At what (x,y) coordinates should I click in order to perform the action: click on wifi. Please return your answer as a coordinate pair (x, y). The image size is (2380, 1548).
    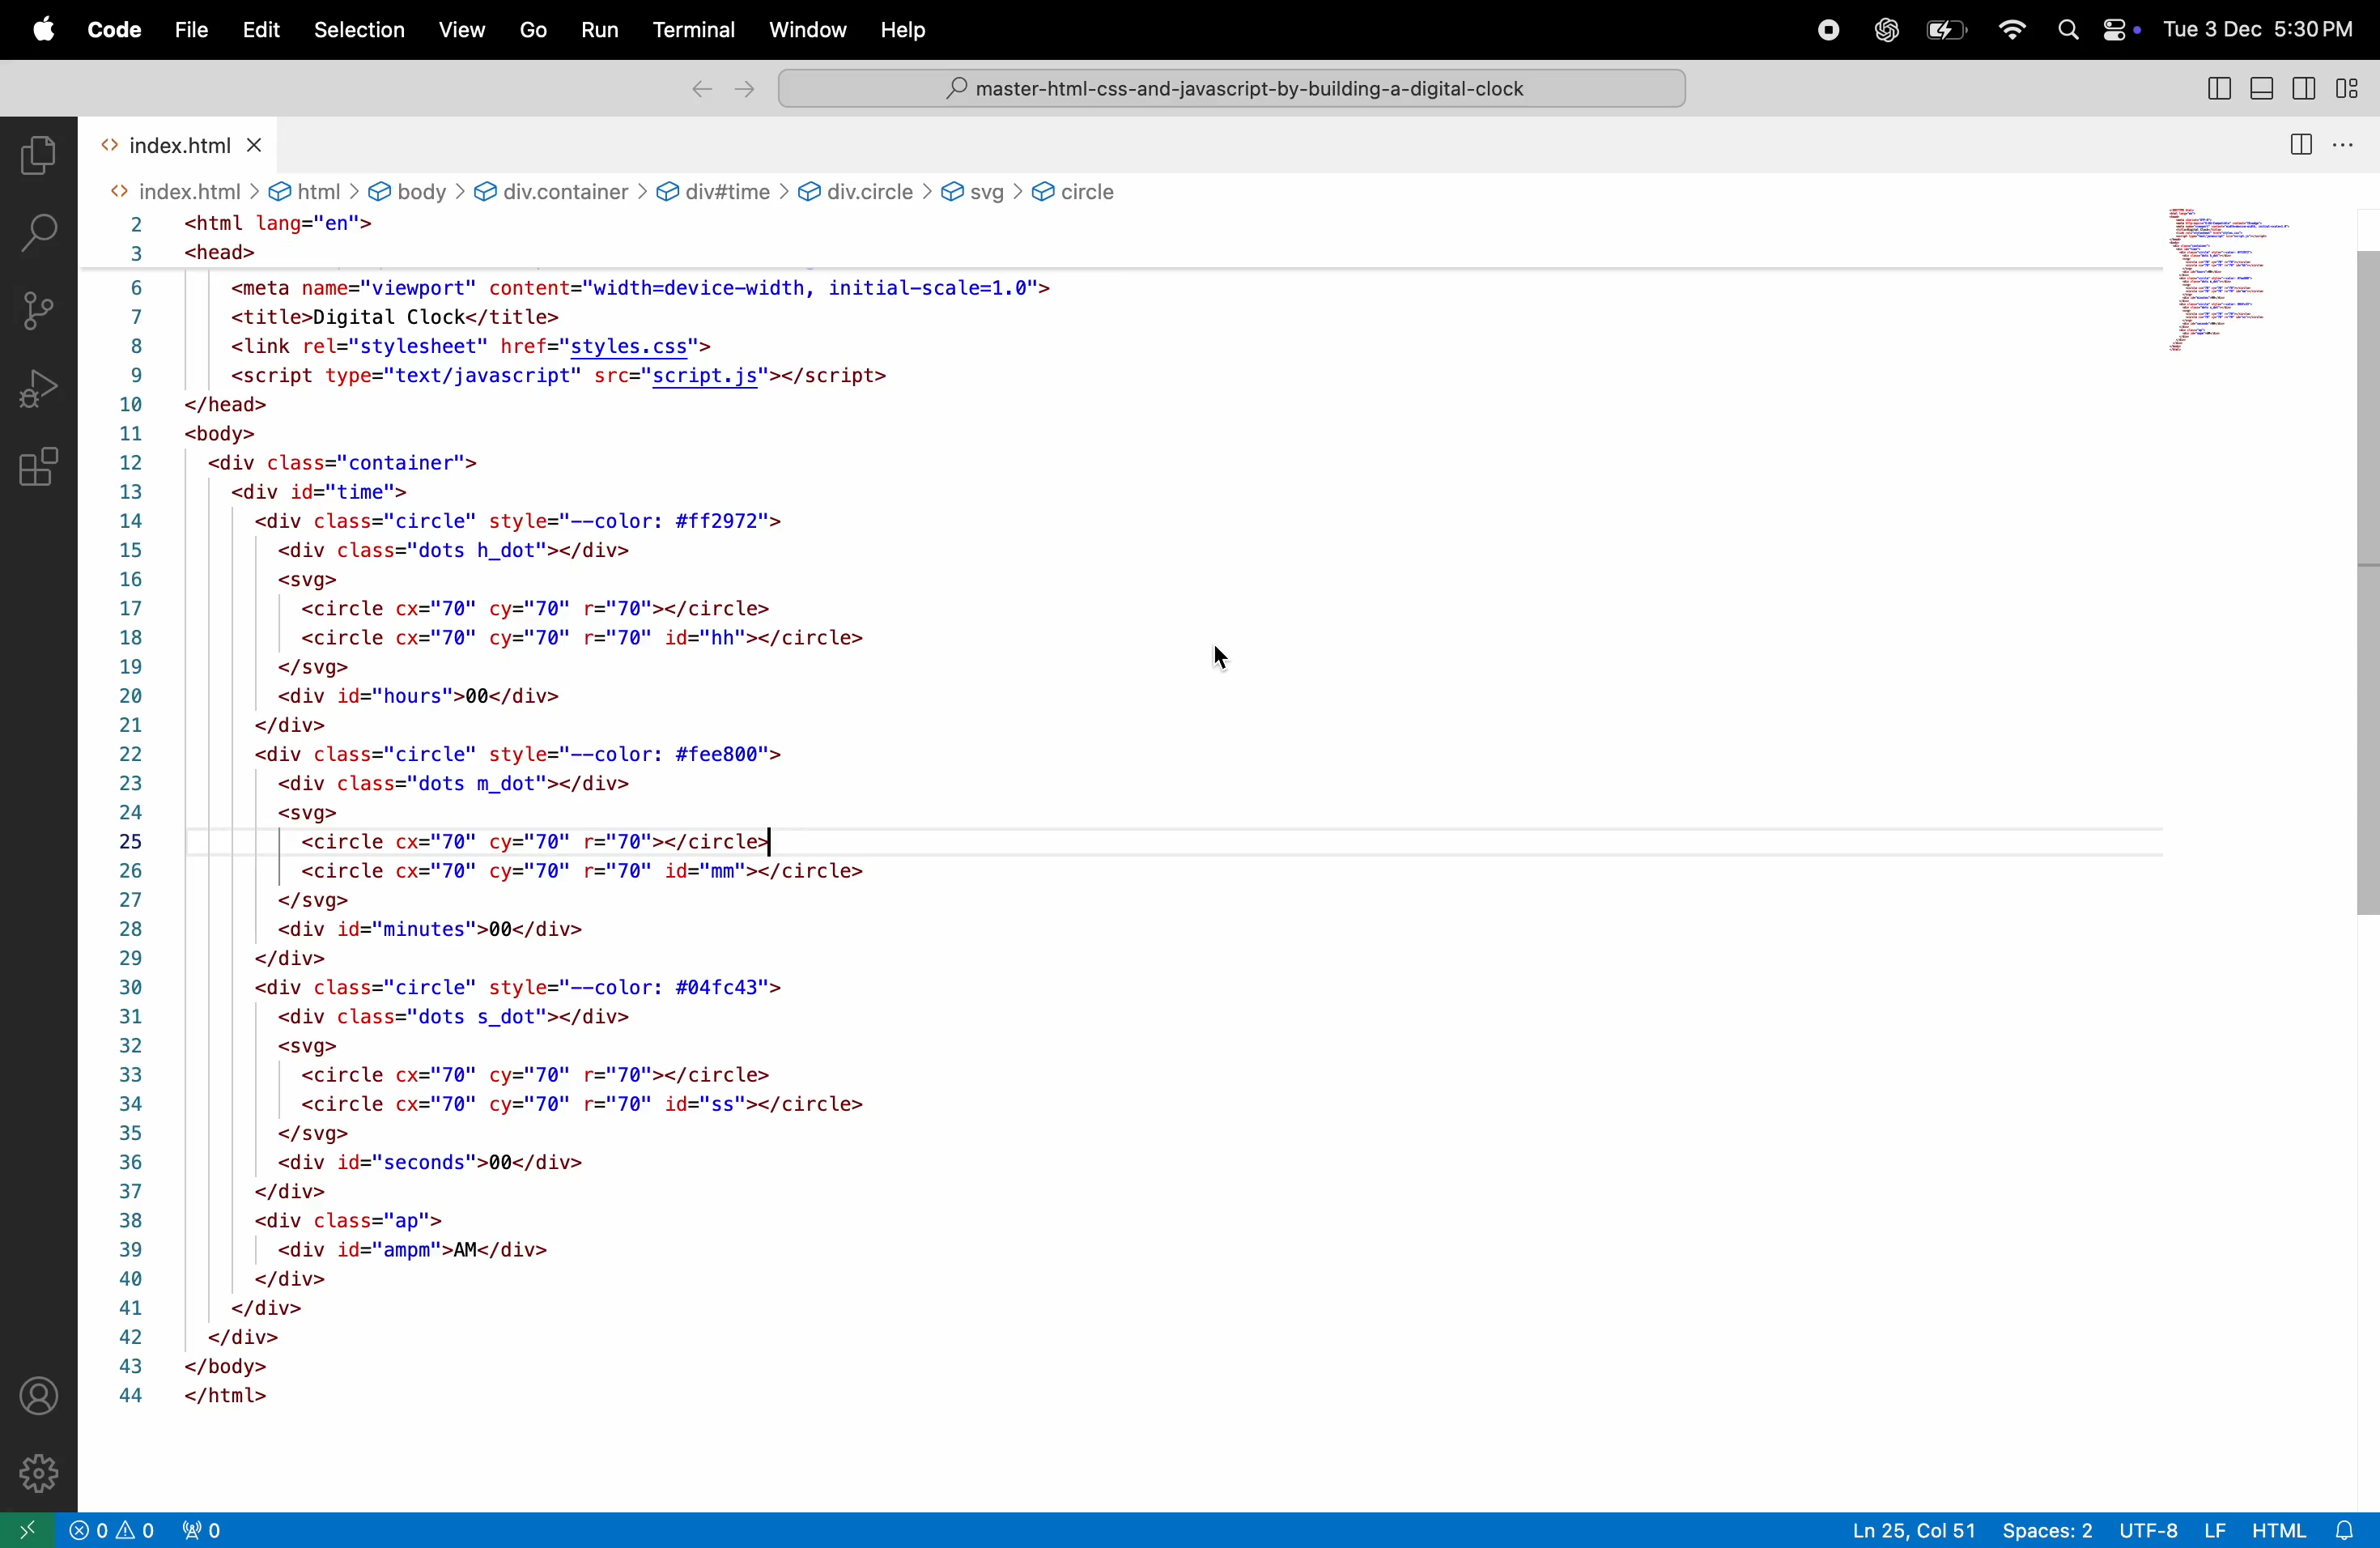
    Looking at the image, I should click on (2009, 33).